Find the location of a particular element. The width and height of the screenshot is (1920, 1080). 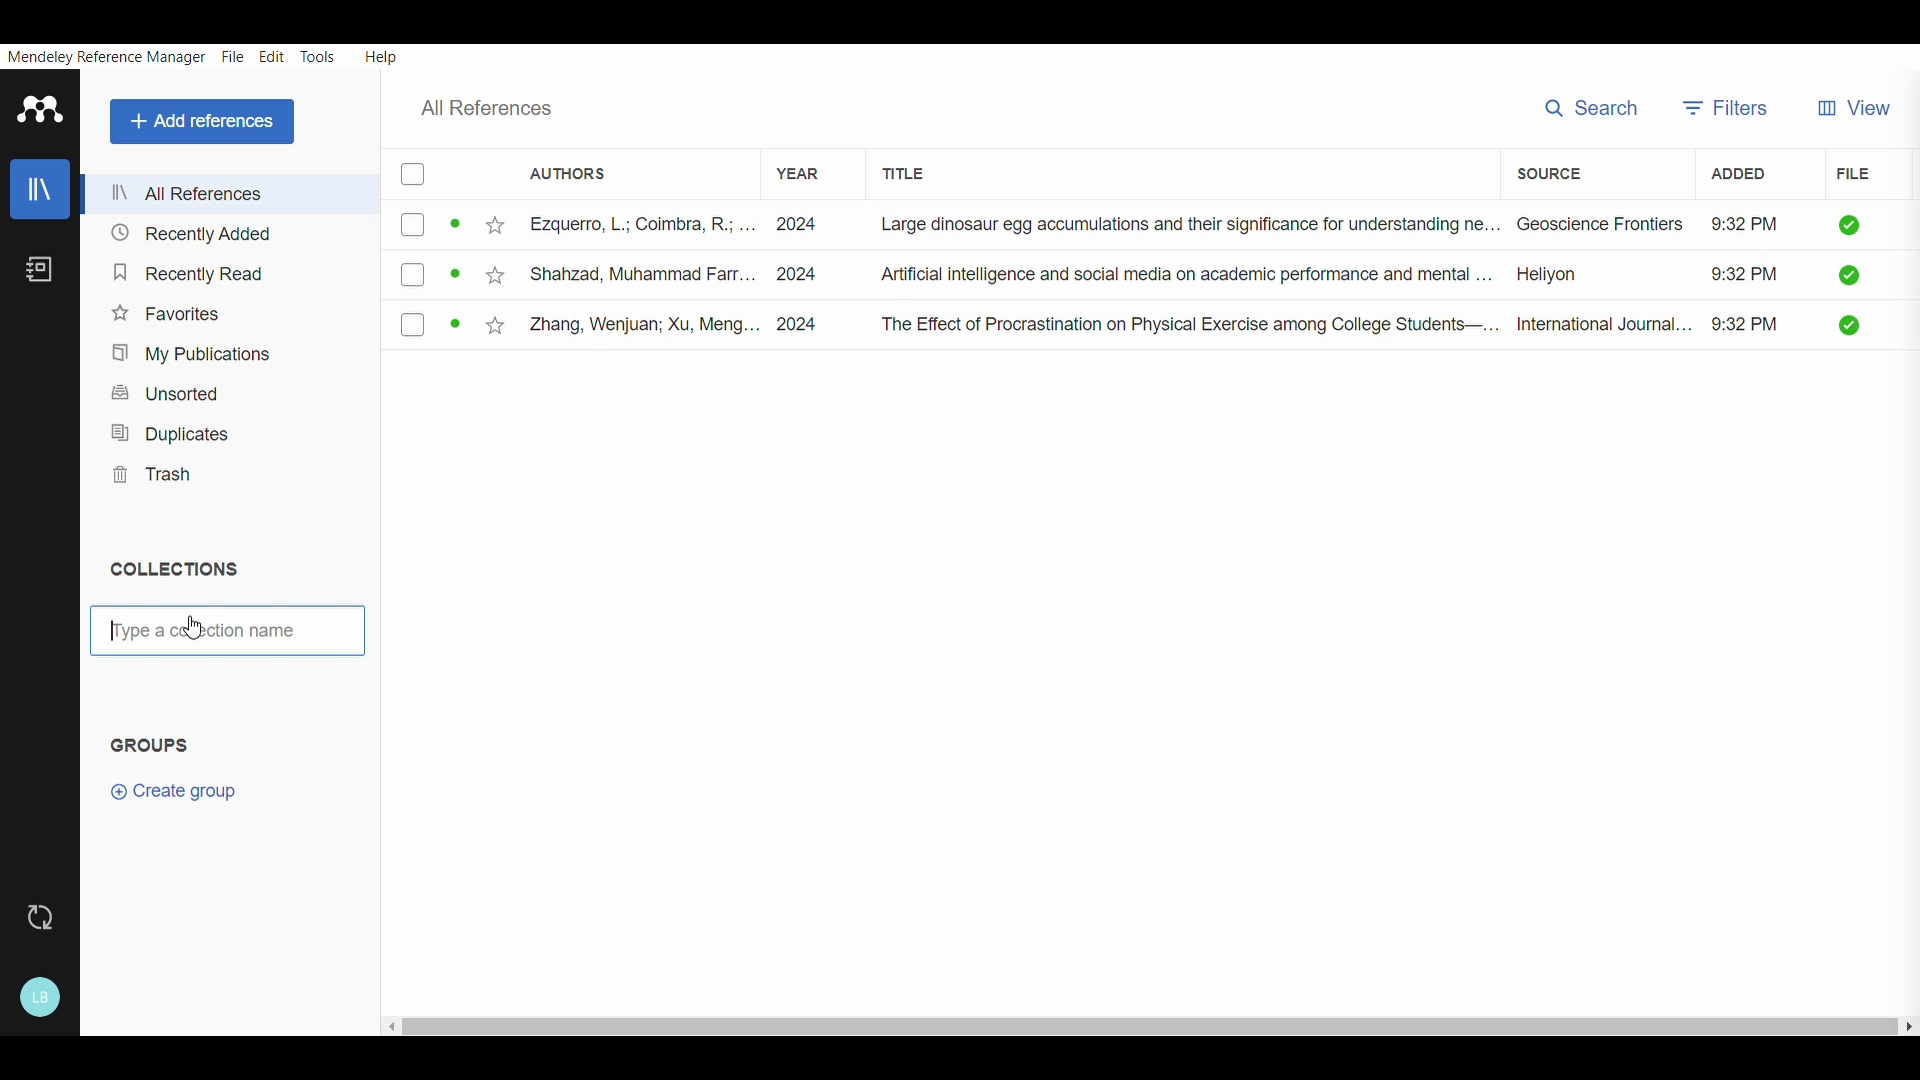

Mendeley Logo is located at coordinates (41, 108).